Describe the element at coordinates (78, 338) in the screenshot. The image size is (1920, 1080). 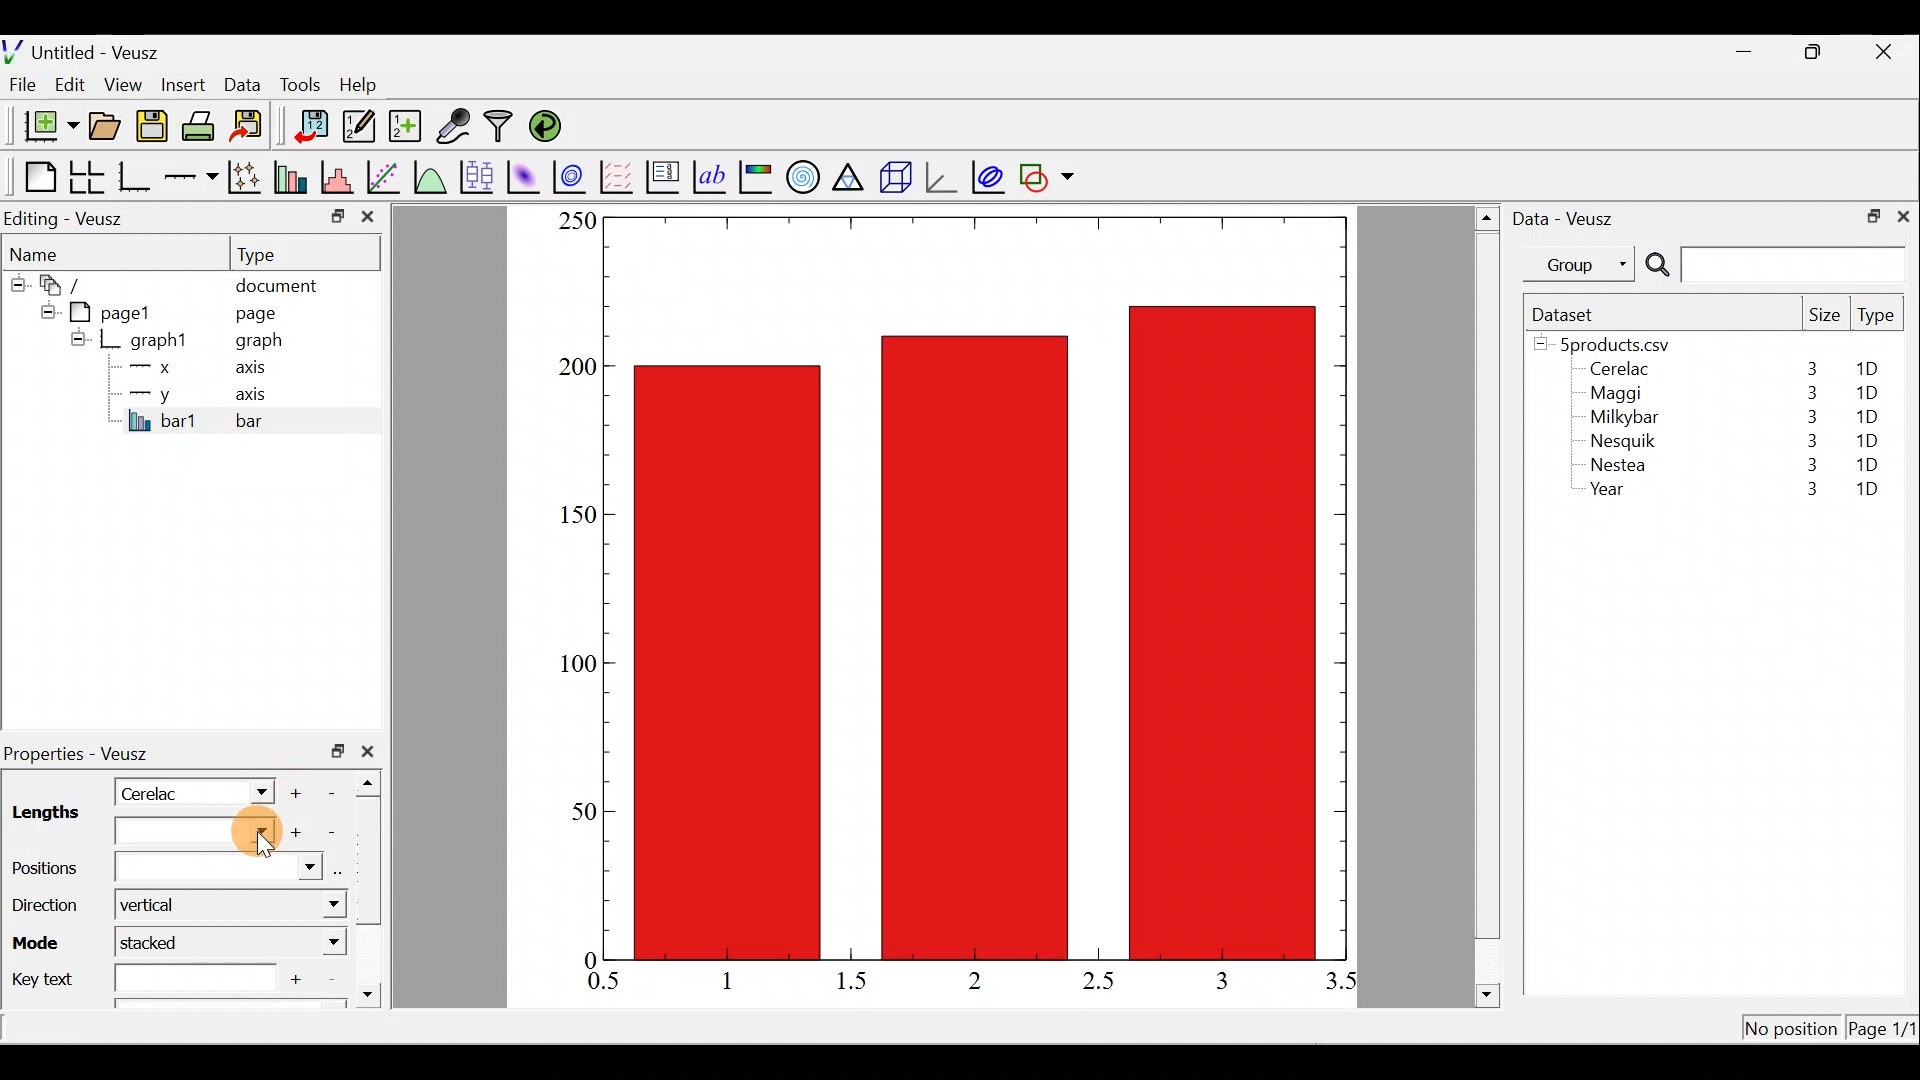
I see `hide` at that location.